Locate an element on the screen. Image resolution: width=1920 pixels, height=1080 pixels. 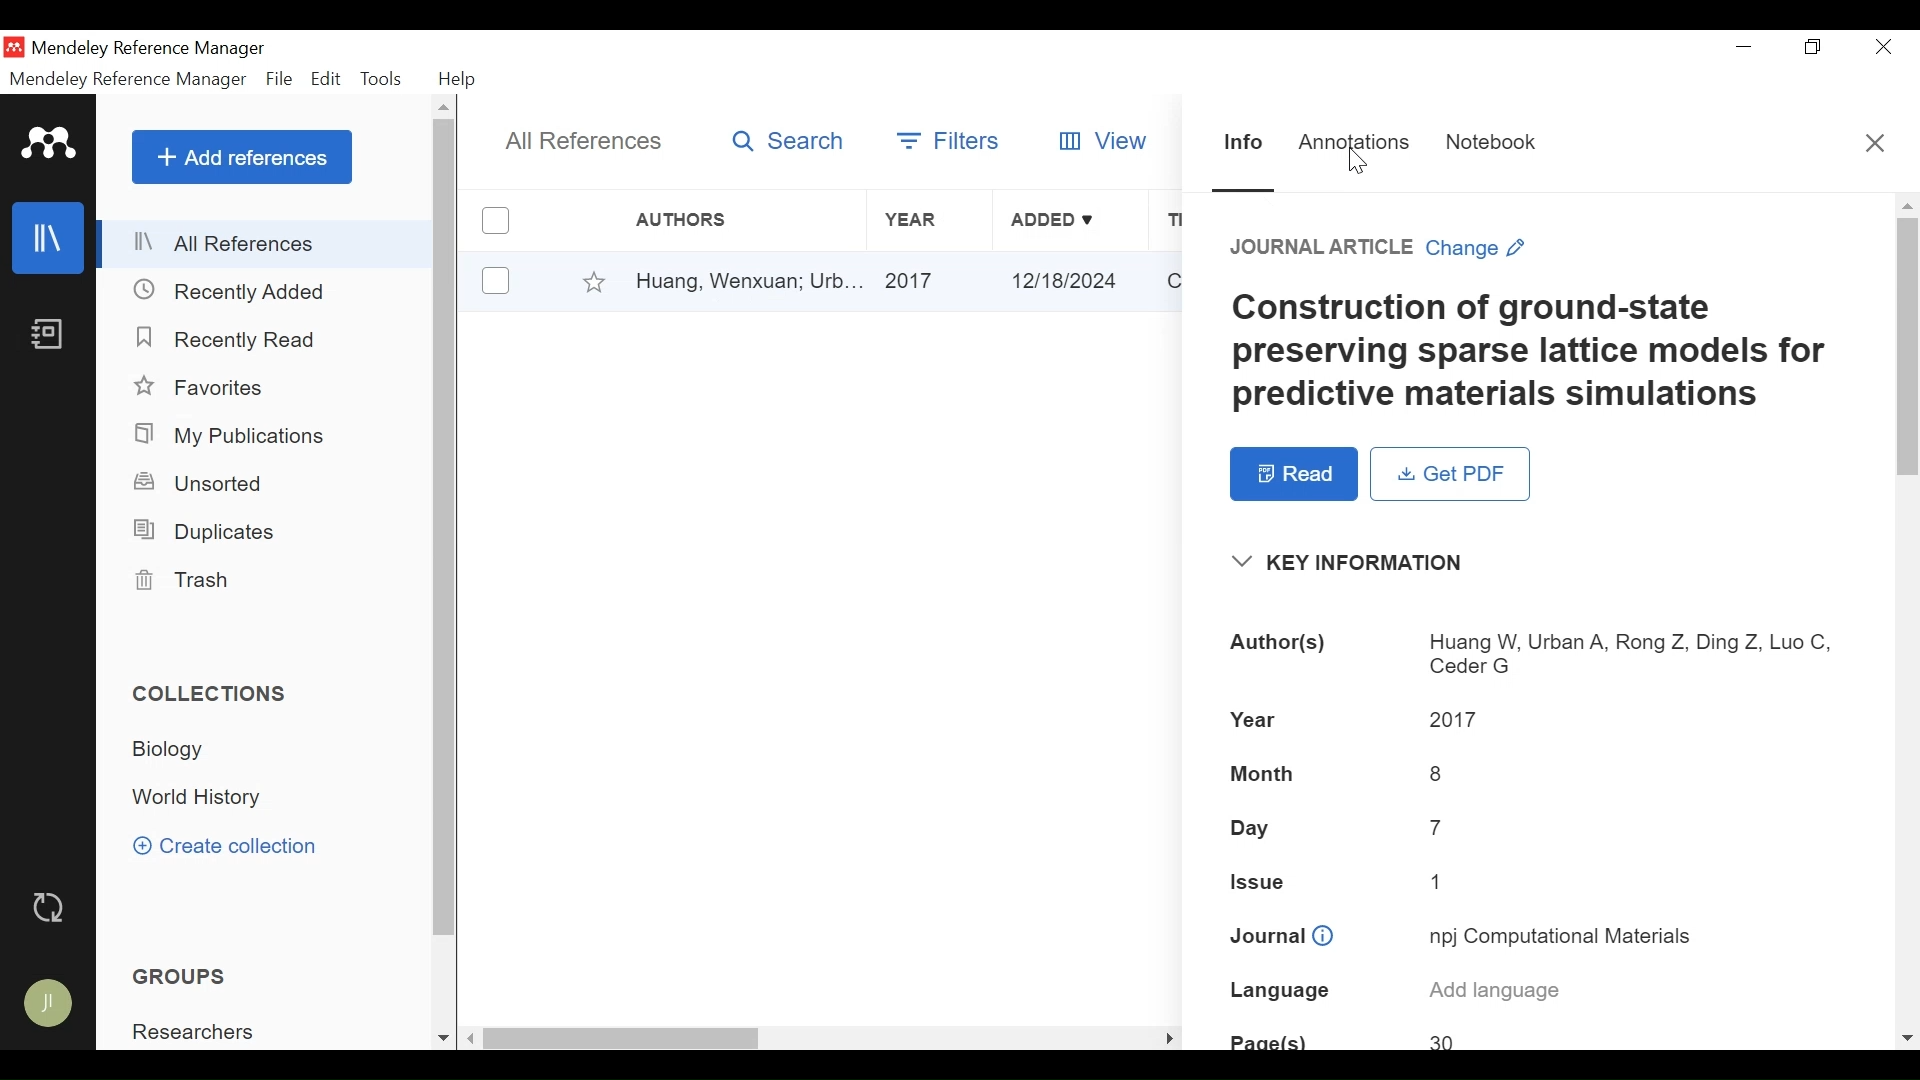
Scroll Down is located at coordinates (441, 1039).